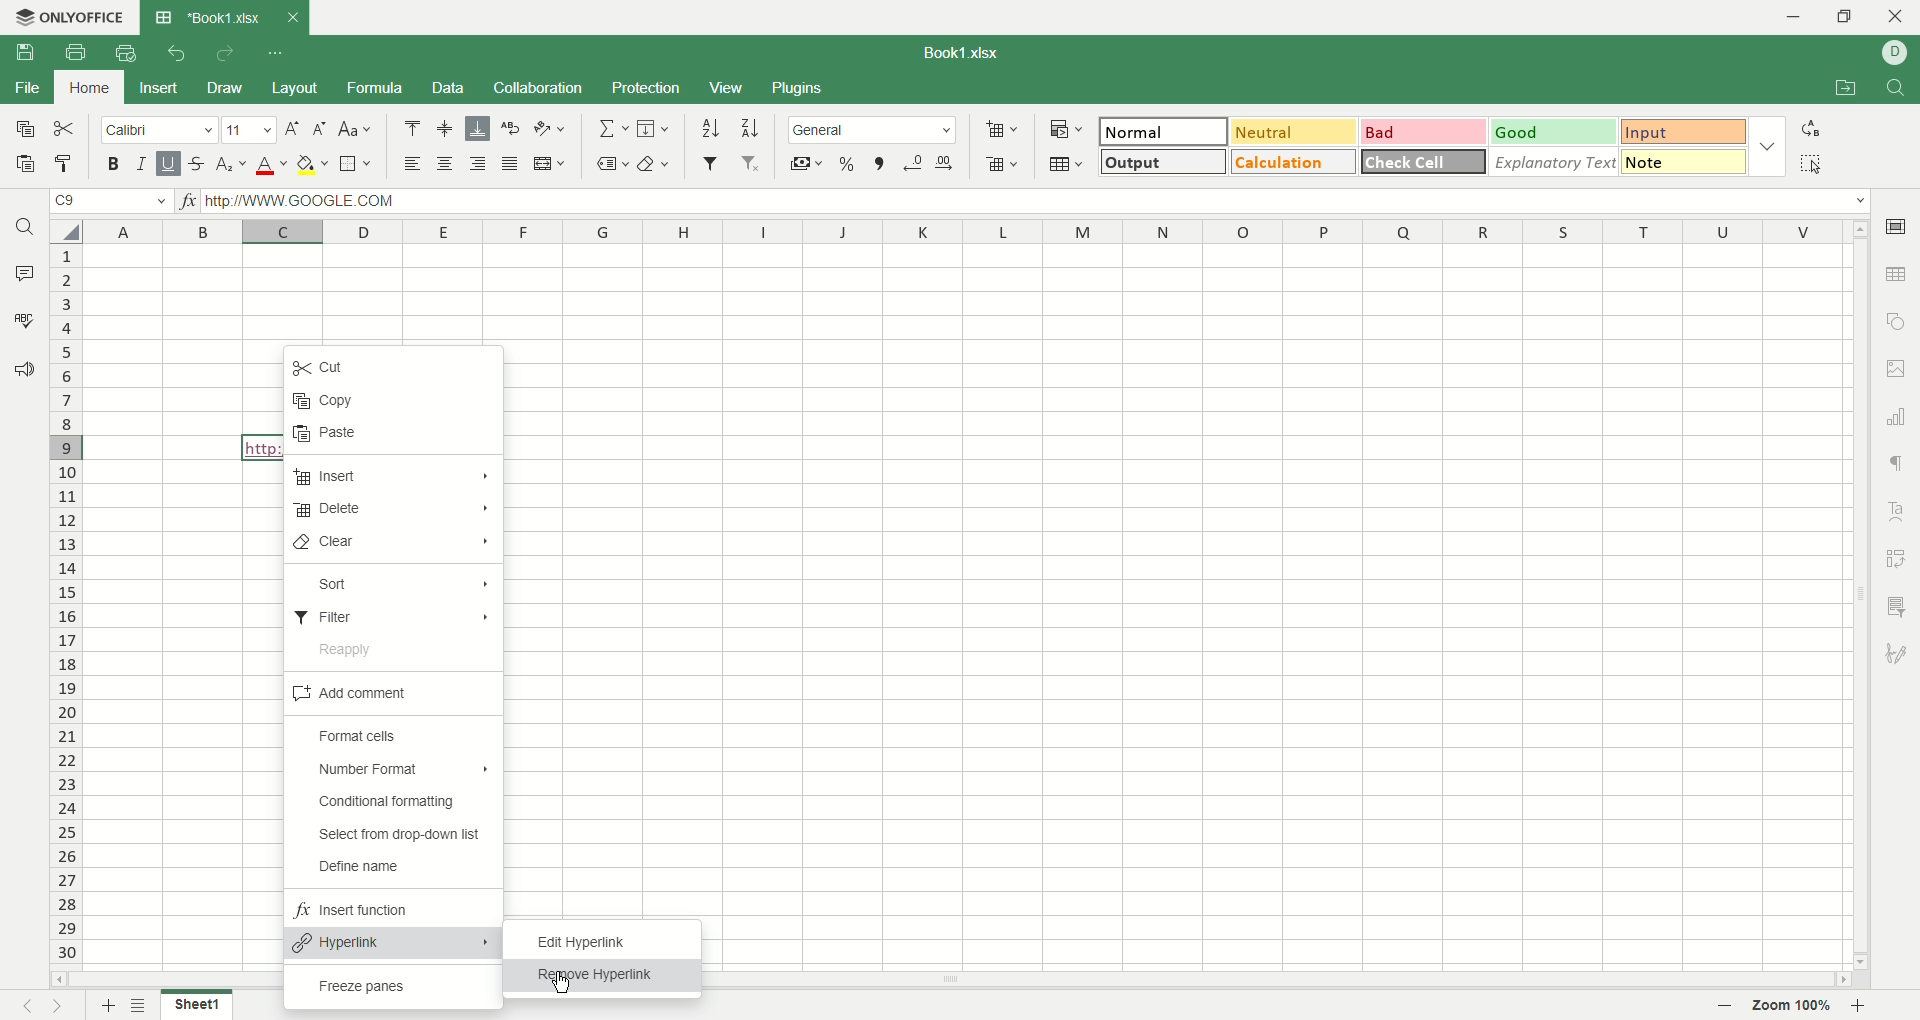  I want to click on add comment, so click(391, 692).